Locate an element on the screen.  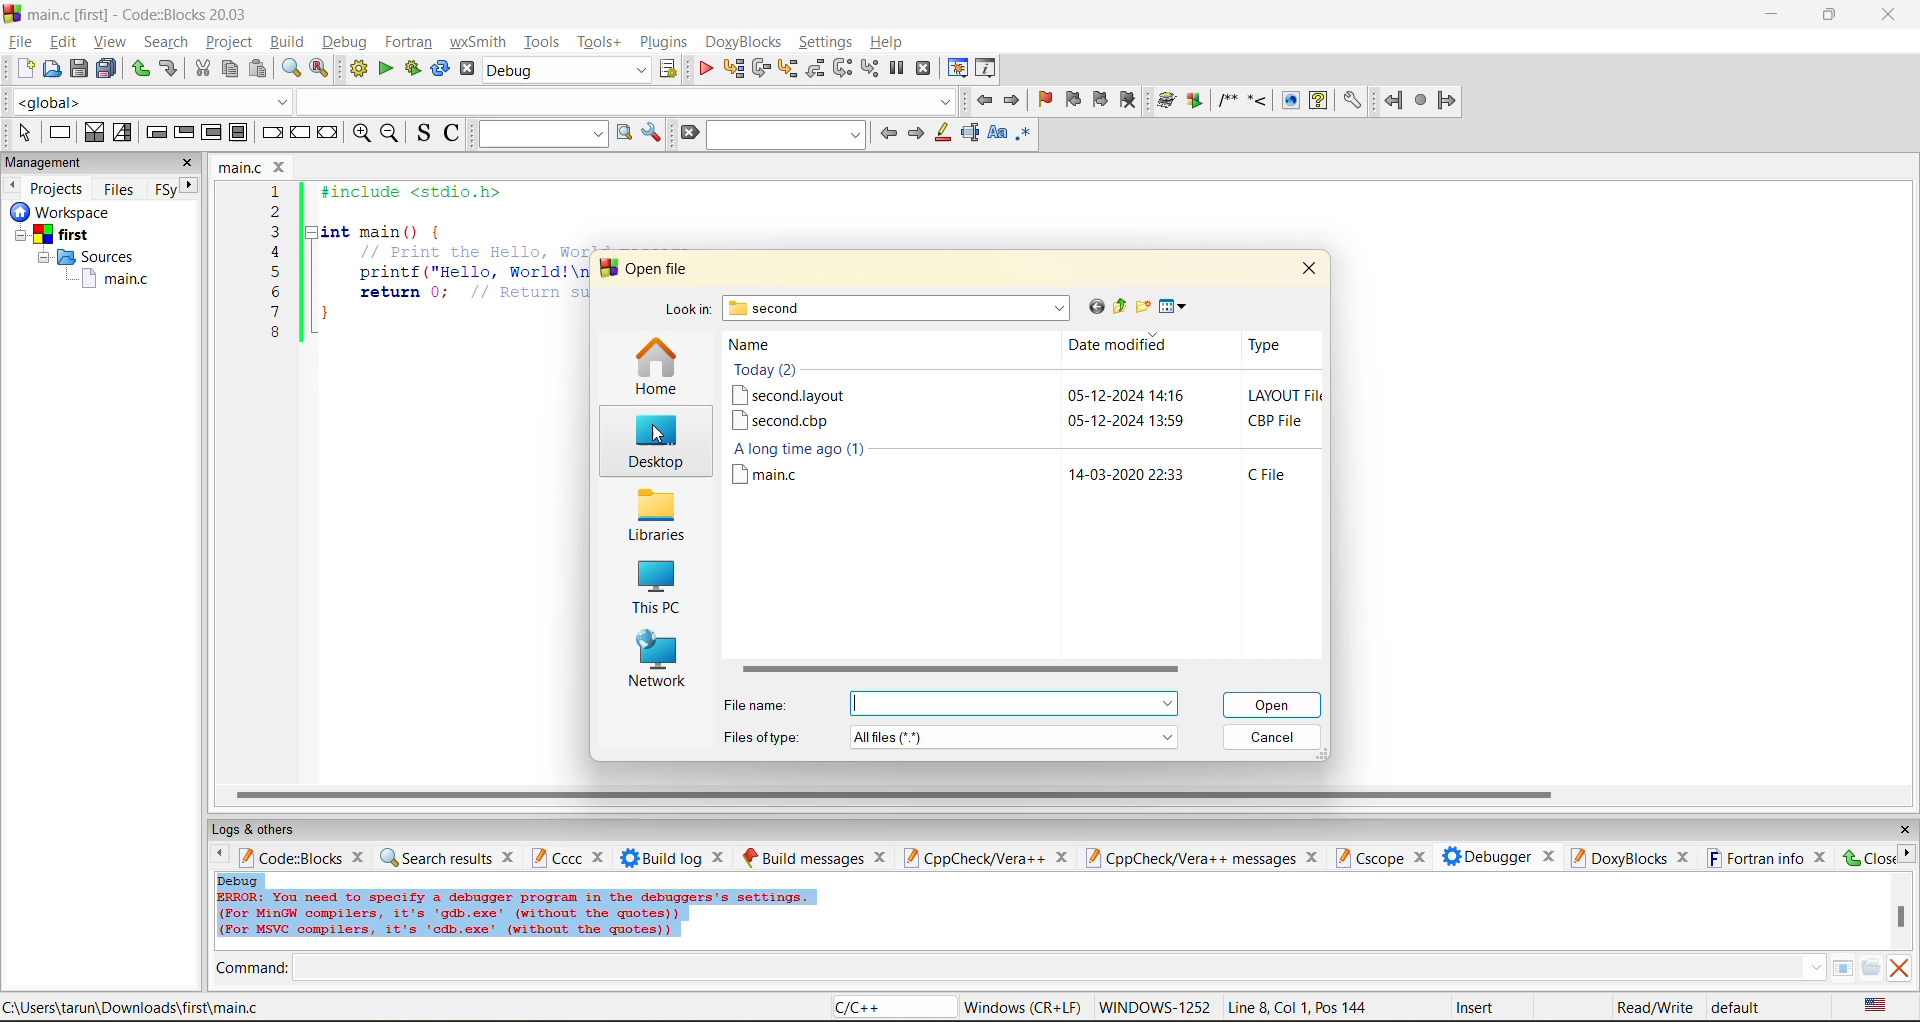
clear is located at coordinates (688, 133).